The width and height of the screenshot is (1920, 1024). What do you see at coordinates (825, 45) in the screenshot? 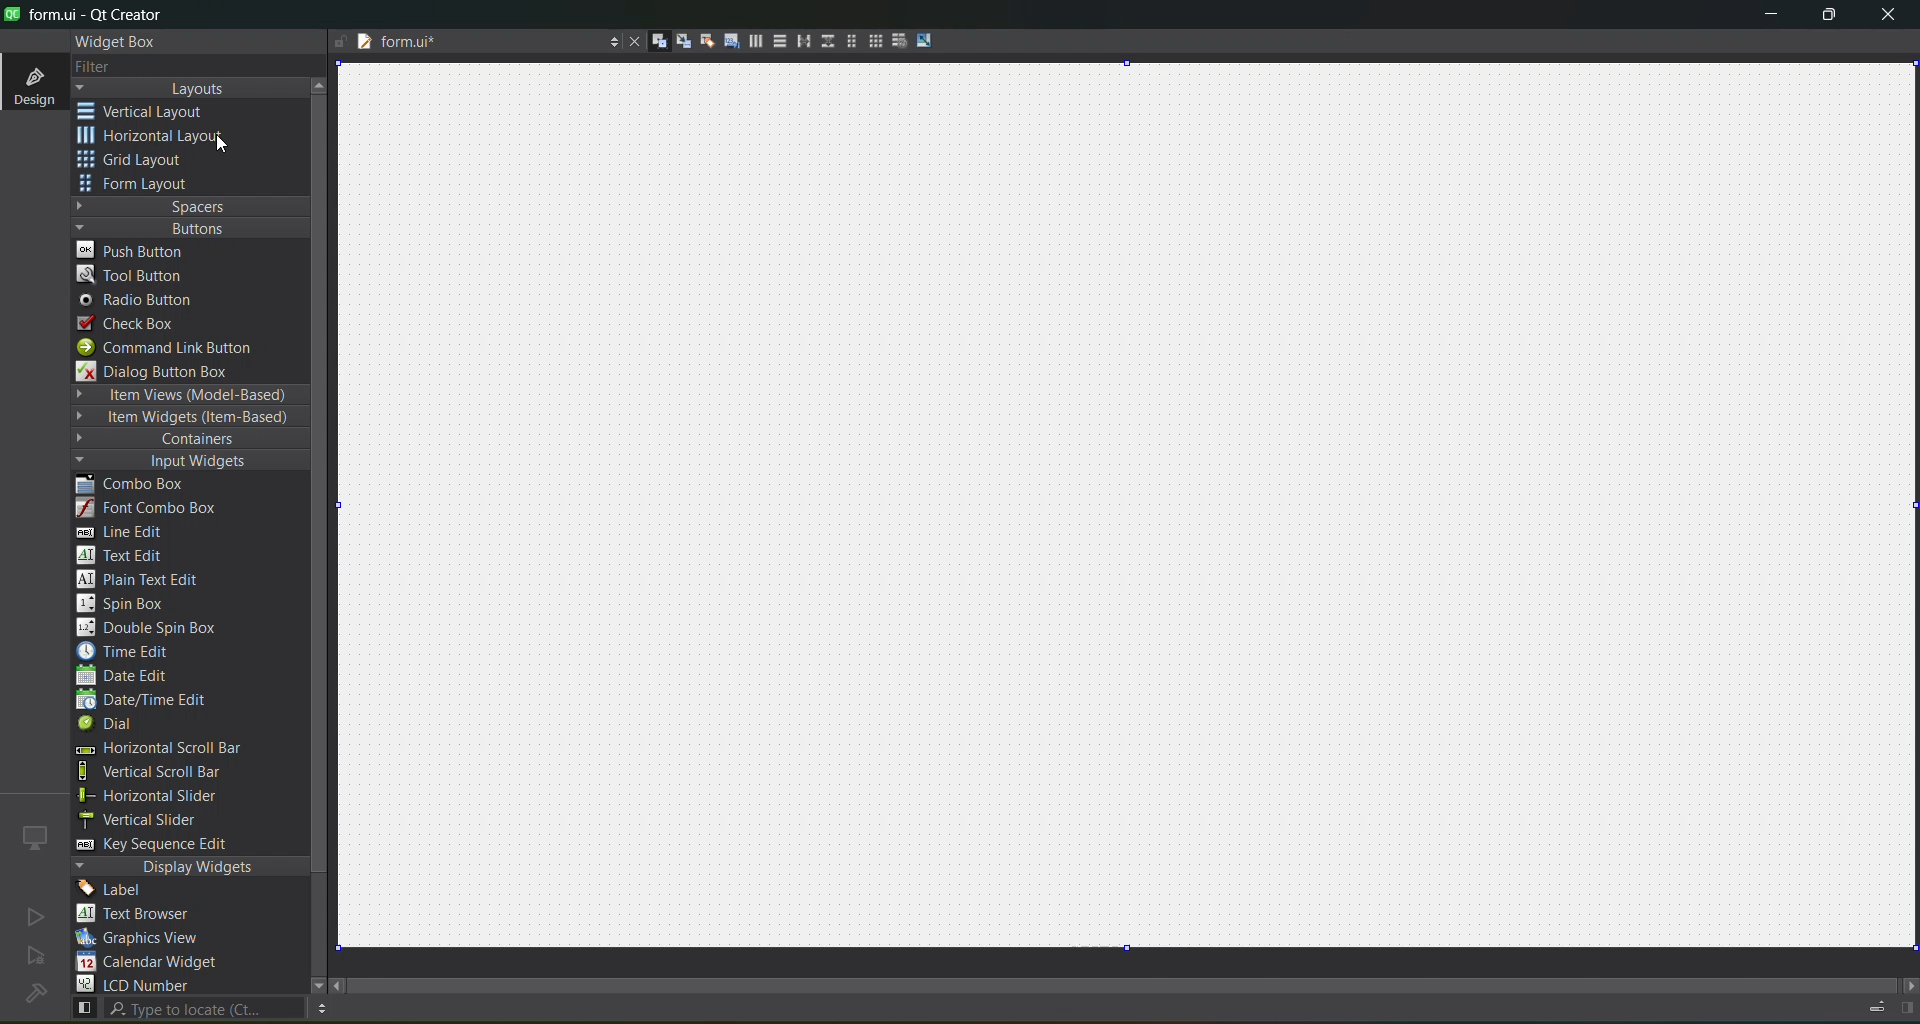
I see `vertical splitter` at bounding box center [825, 45].